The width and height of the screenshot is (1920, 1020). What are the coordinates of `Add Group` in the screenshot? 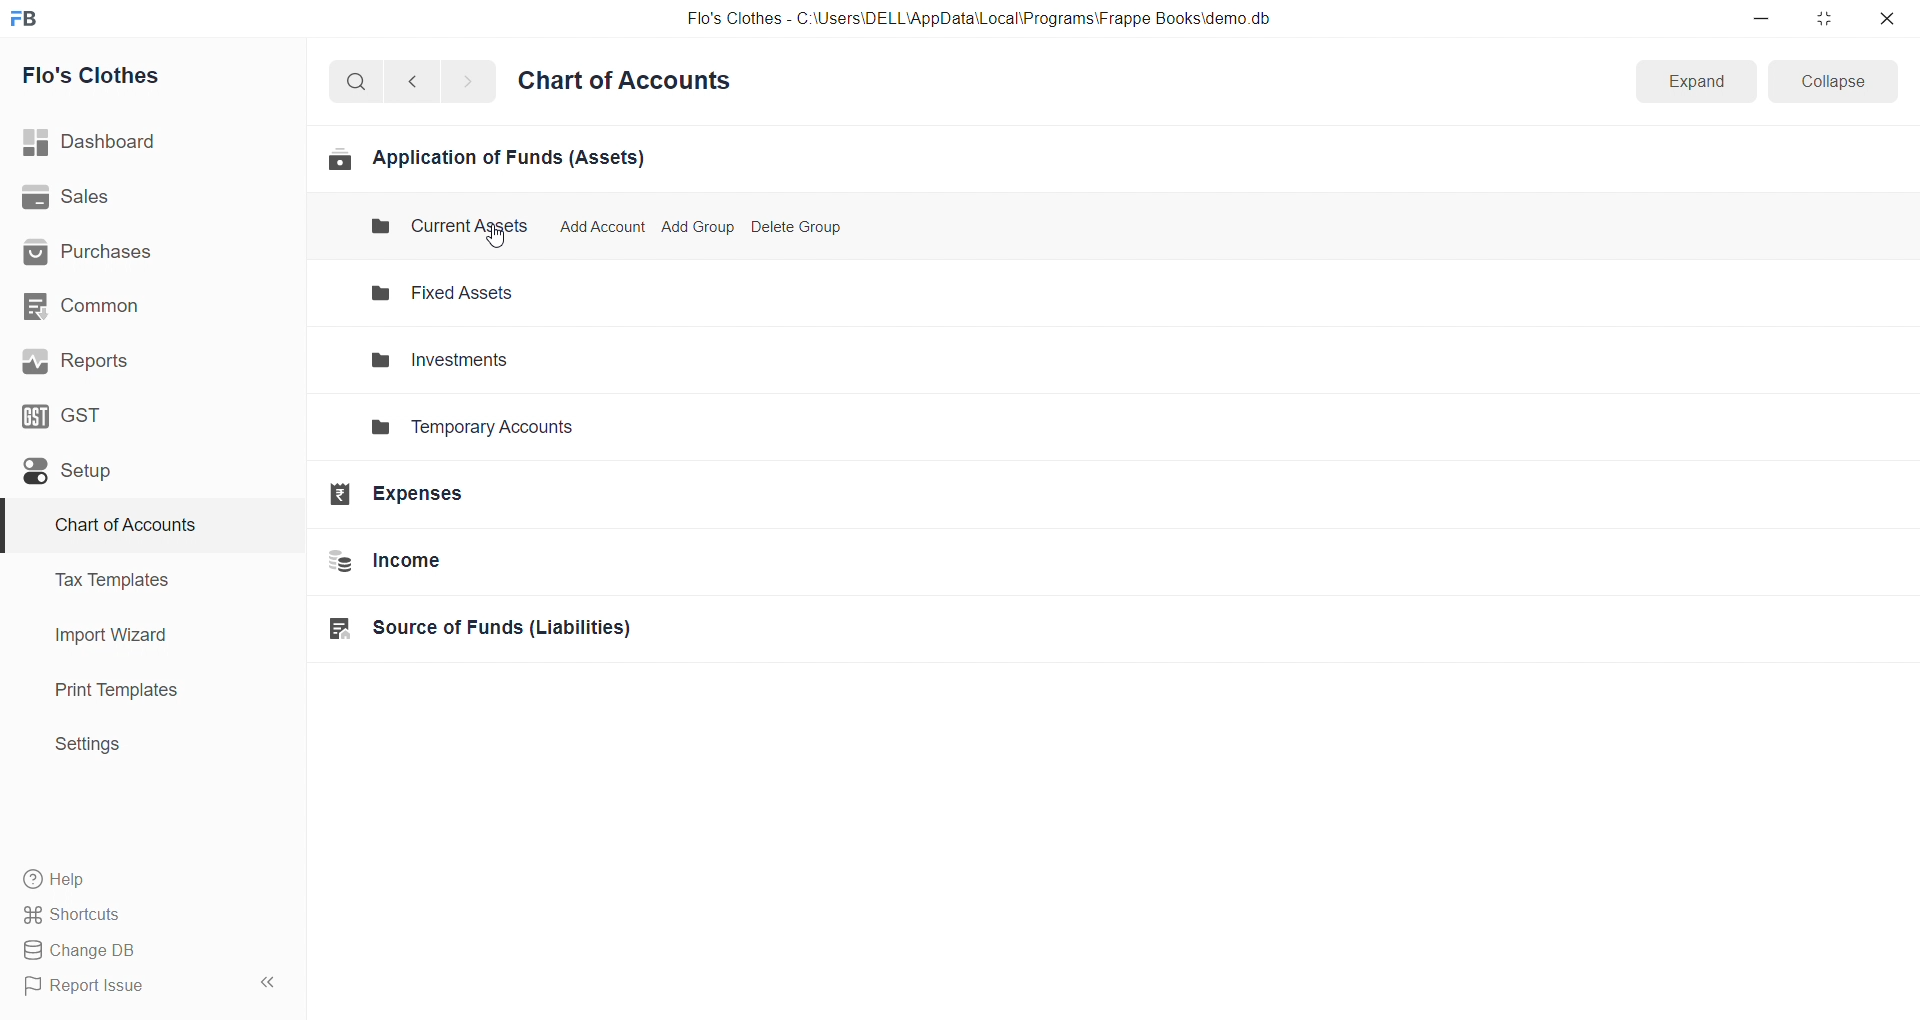 It's located at (692, 228).